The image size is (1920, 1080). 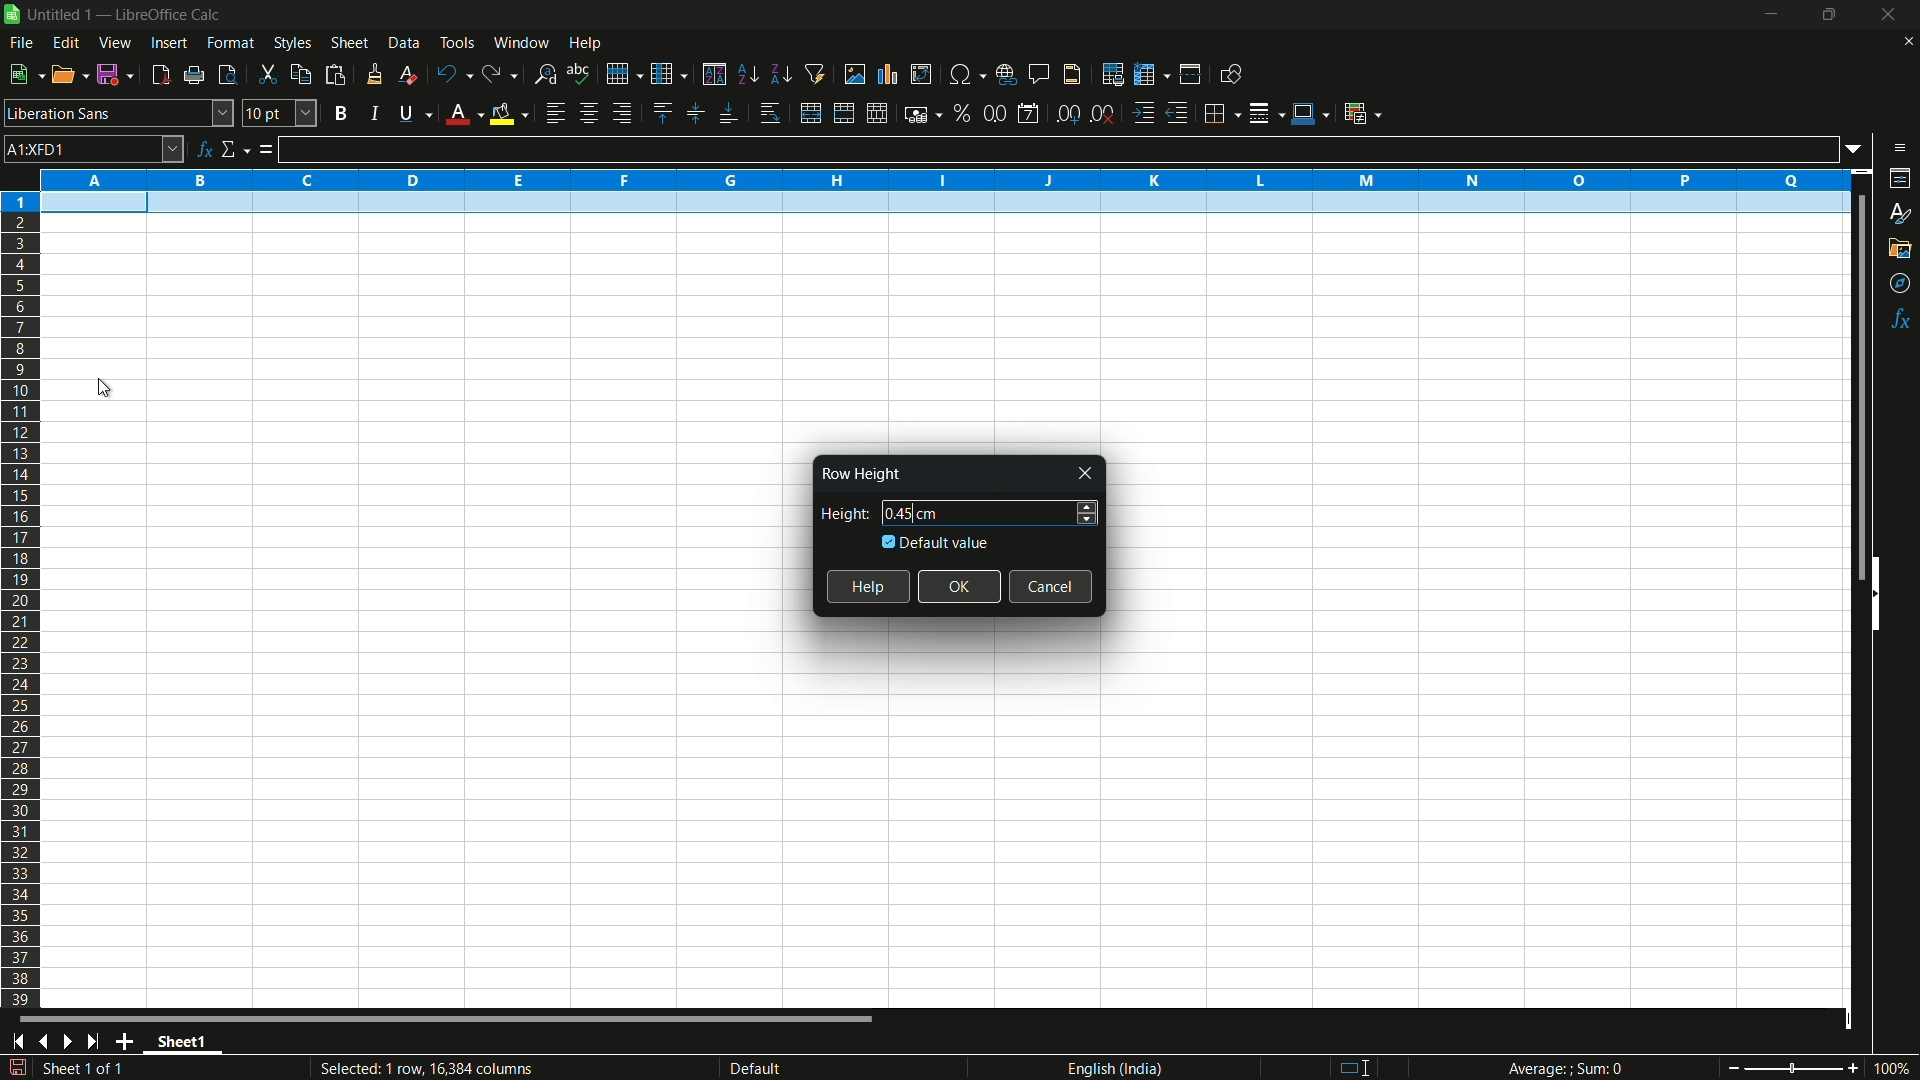 What do you see at coordinates (809, 114) in the screenshot?
I see `merge and center or unmerge depending on the current toggle state` at bounding box center [809, 114].